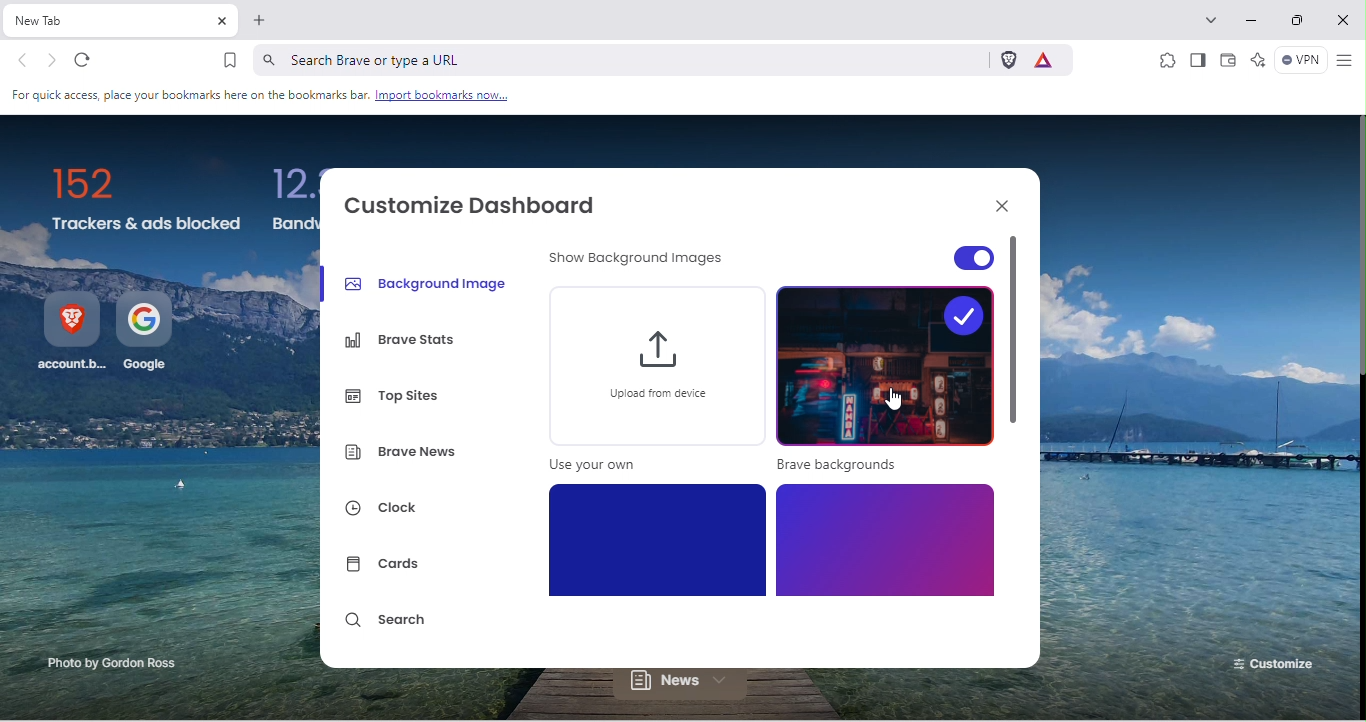  Describe the element at coordinates (1298, 62) in the screenshot. I see `Brave firewall+VPN` at that location.